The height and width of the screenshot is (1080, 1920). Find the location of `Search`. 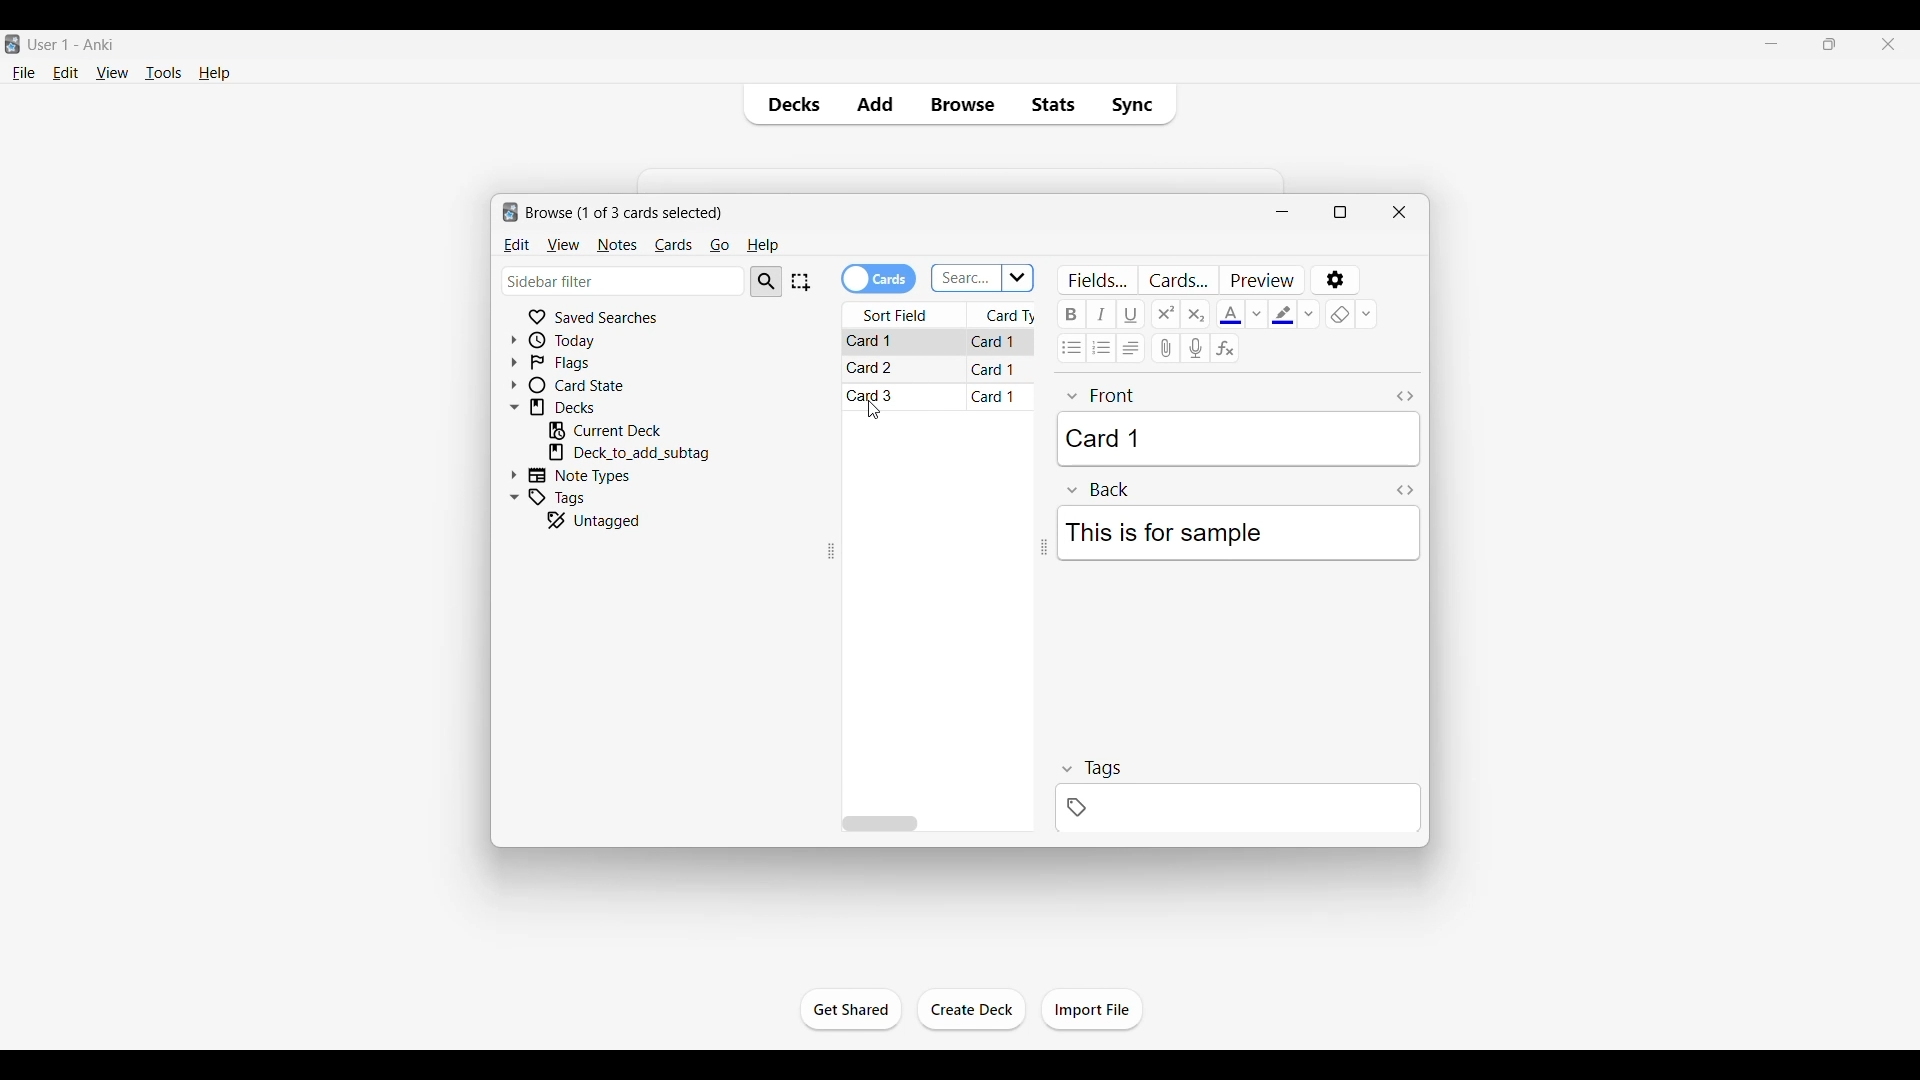

Search is located at coordinates (766, 282).